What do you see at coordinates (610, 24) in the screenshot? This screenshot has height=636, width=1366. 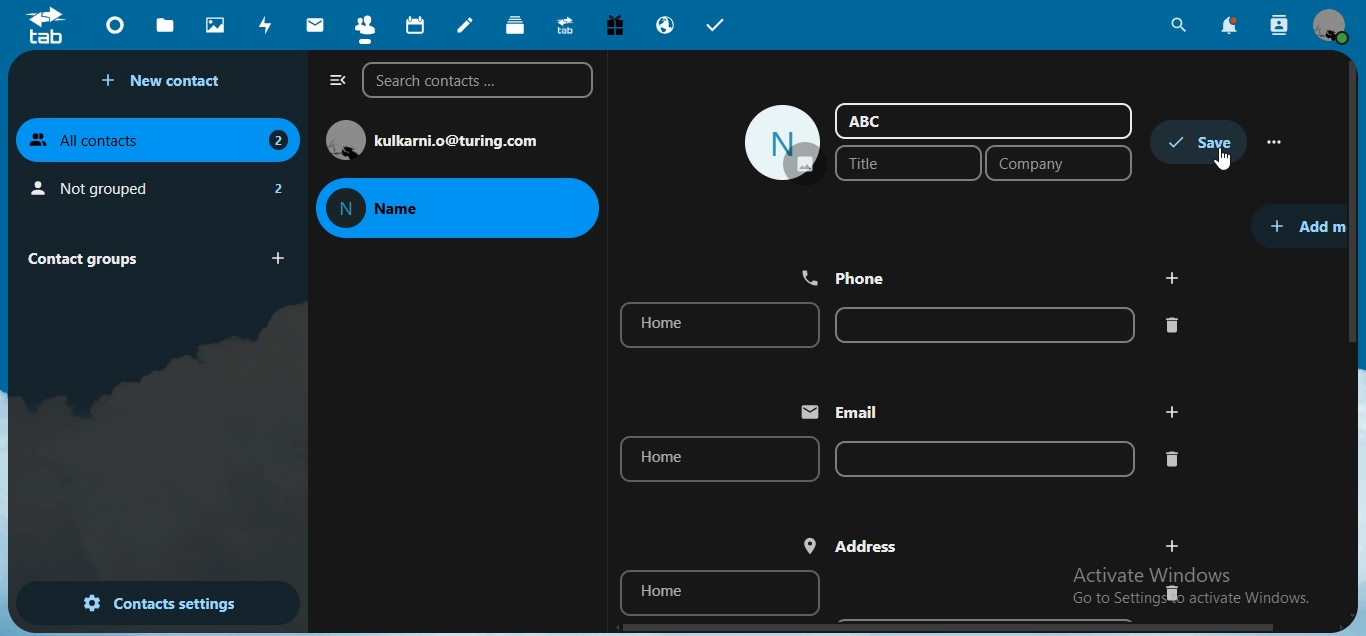 I see `free trial` at bounding box center [610, 24].